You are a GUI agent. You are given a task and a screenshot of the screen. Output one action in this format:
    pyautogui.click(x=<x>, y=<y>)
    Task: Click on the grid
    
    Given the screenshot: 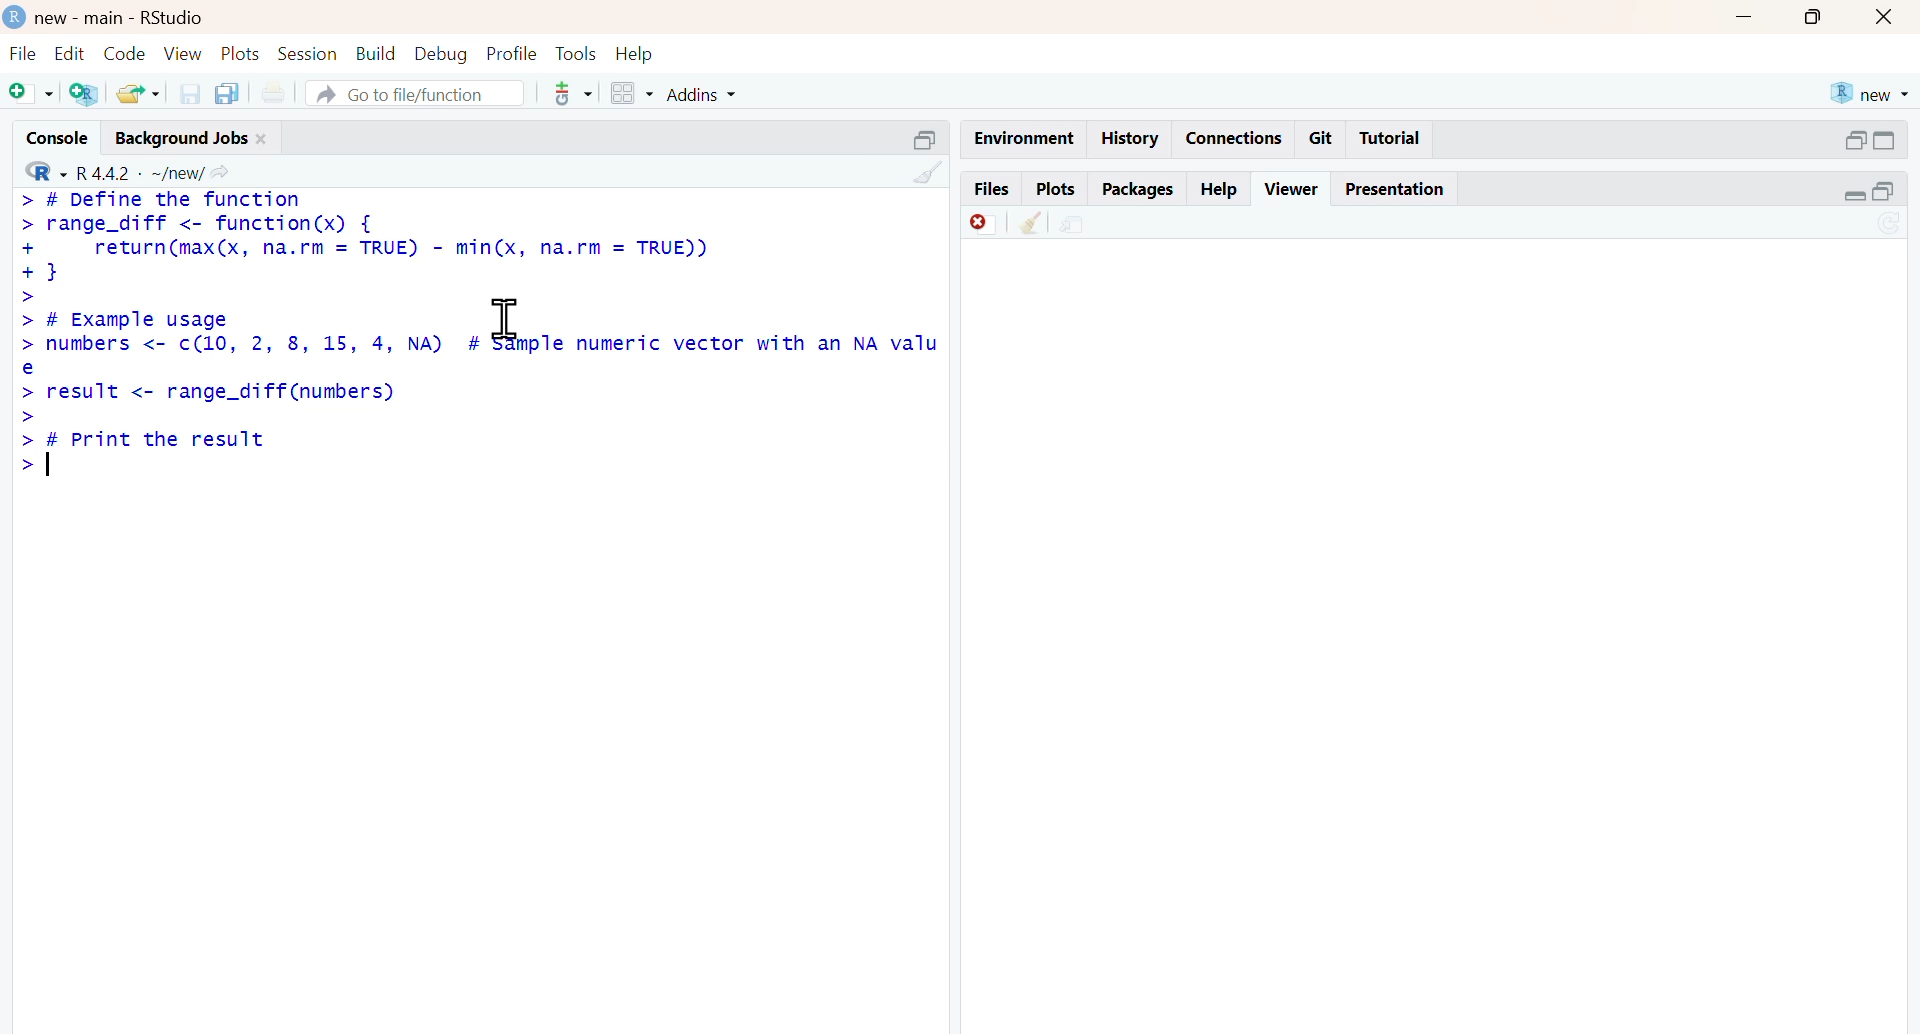 What is the action you would take?
    pyautogui.click(x=633, y=94)
    